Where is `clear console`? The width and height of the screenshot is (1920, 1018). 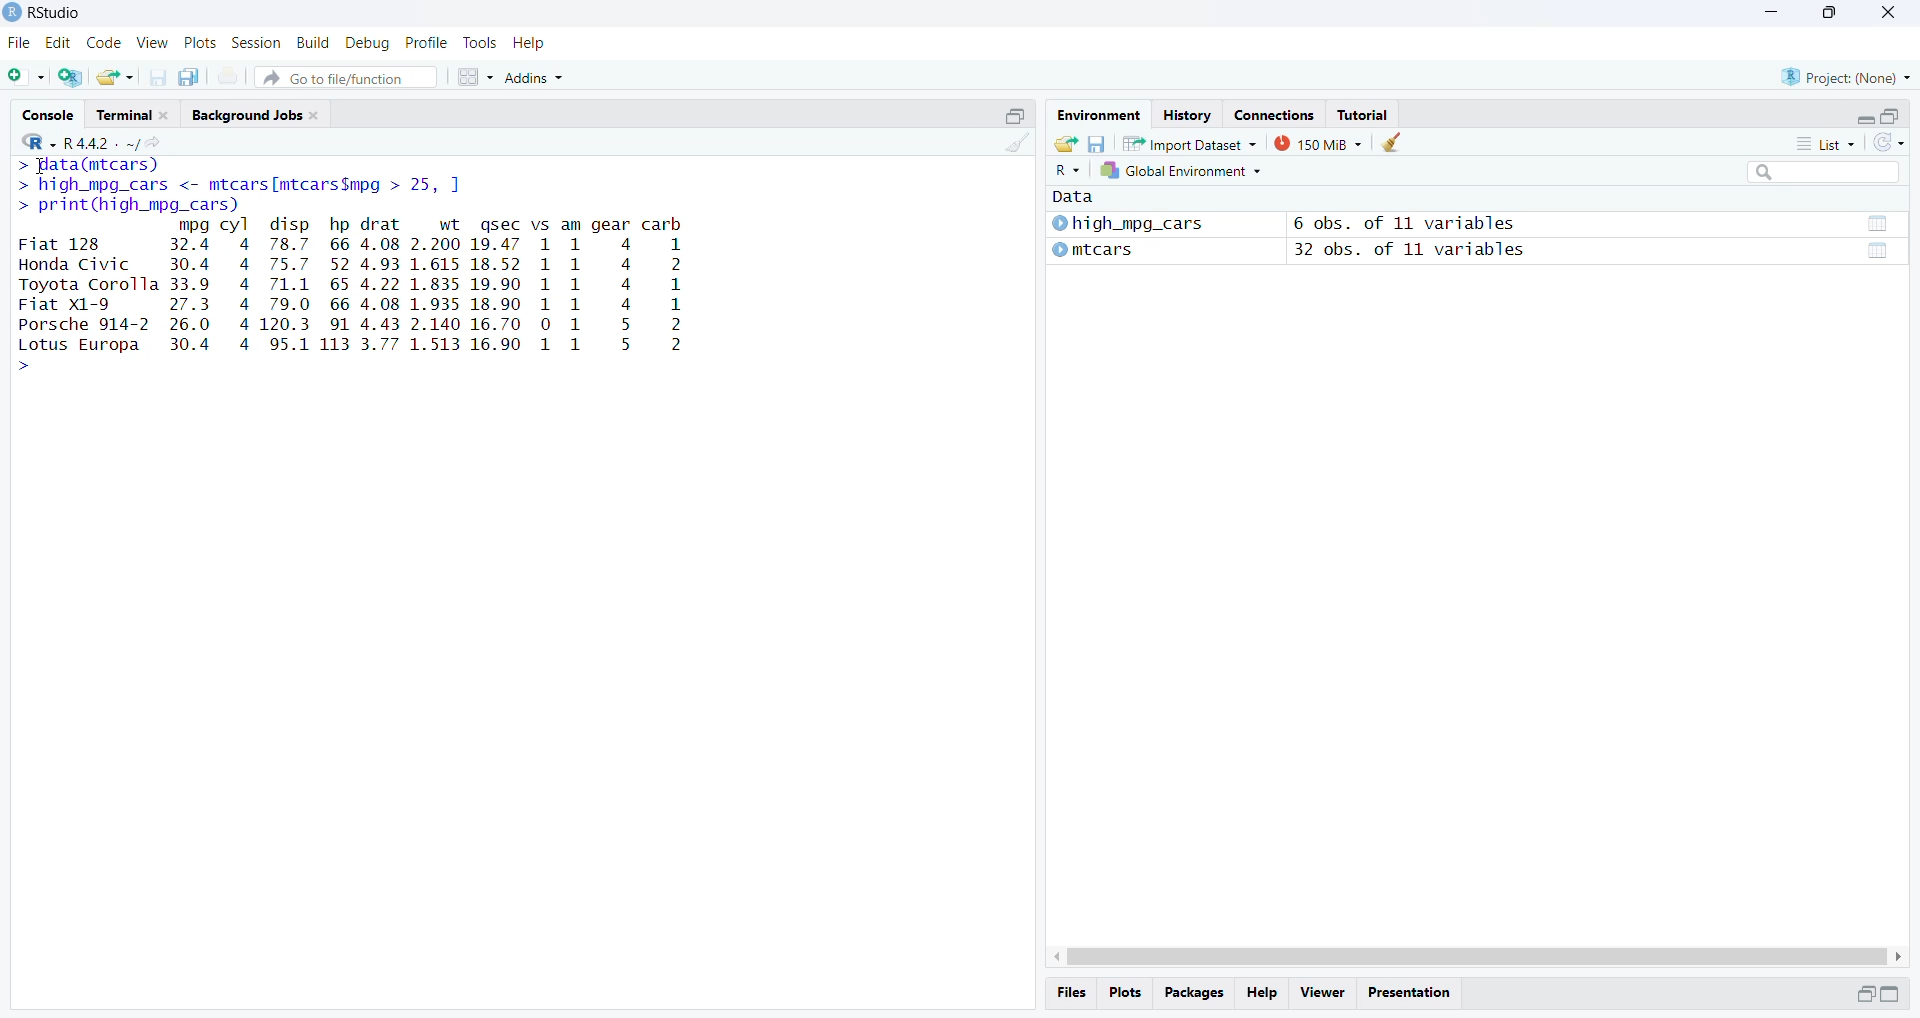
clear console is located at coordinates (1015, 142).